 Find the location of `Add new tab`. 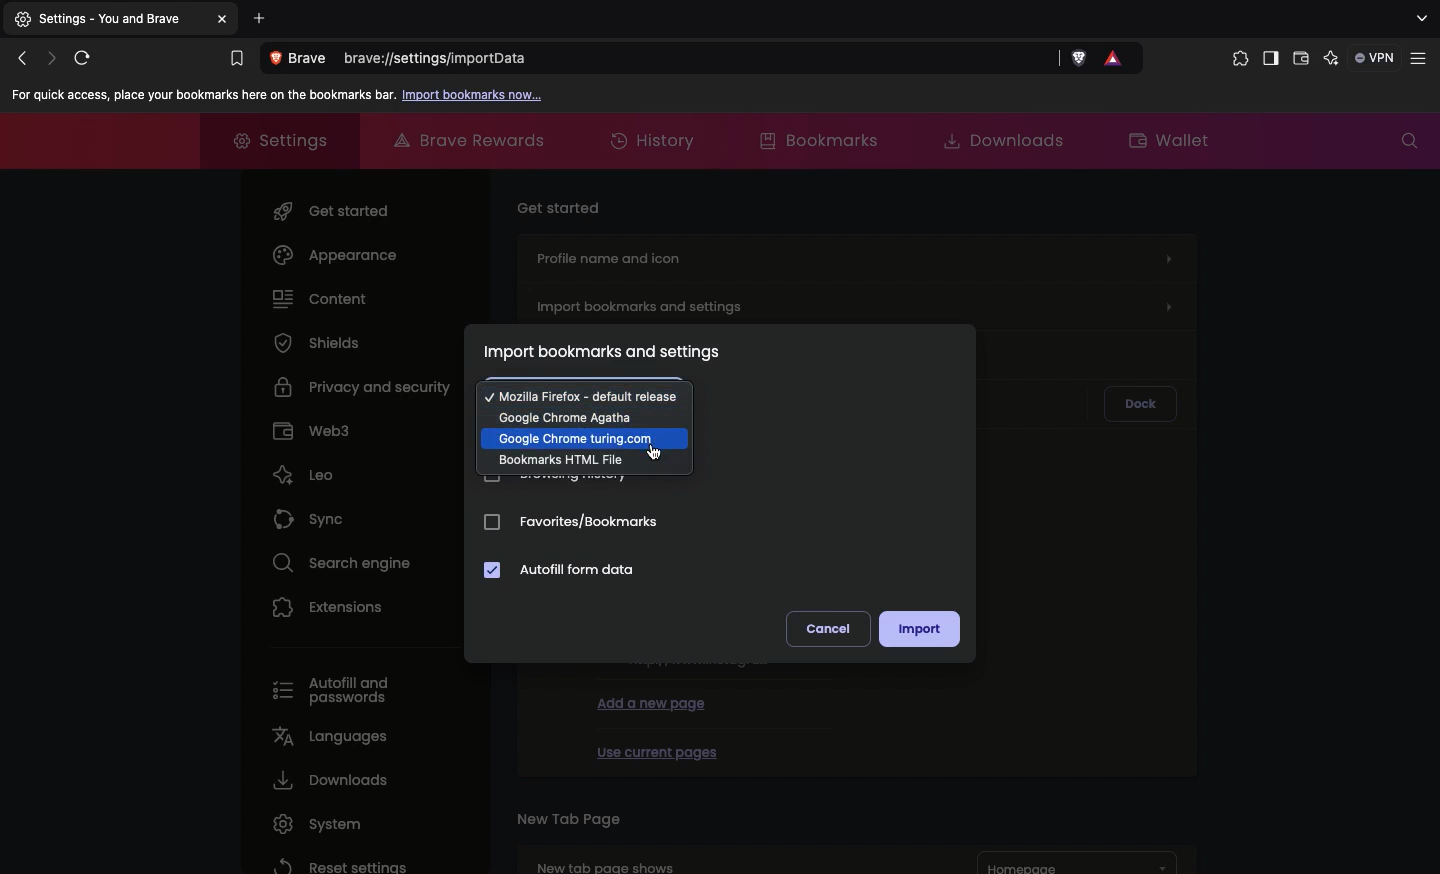

Add new tab is located at coordinates (260, 18).